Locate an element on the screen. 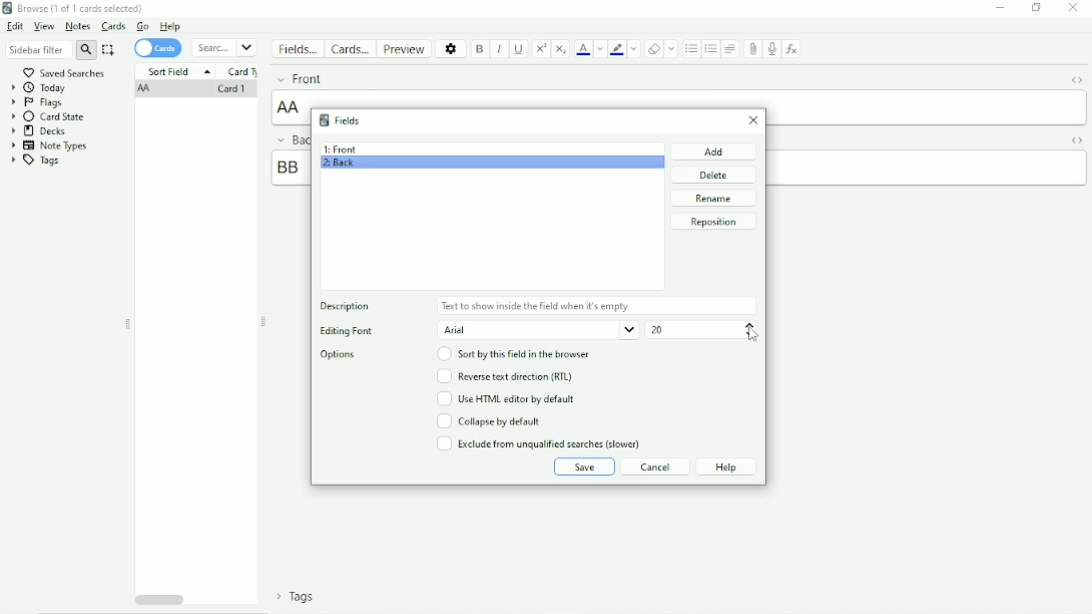  Close is located at coordinates (754, 120).